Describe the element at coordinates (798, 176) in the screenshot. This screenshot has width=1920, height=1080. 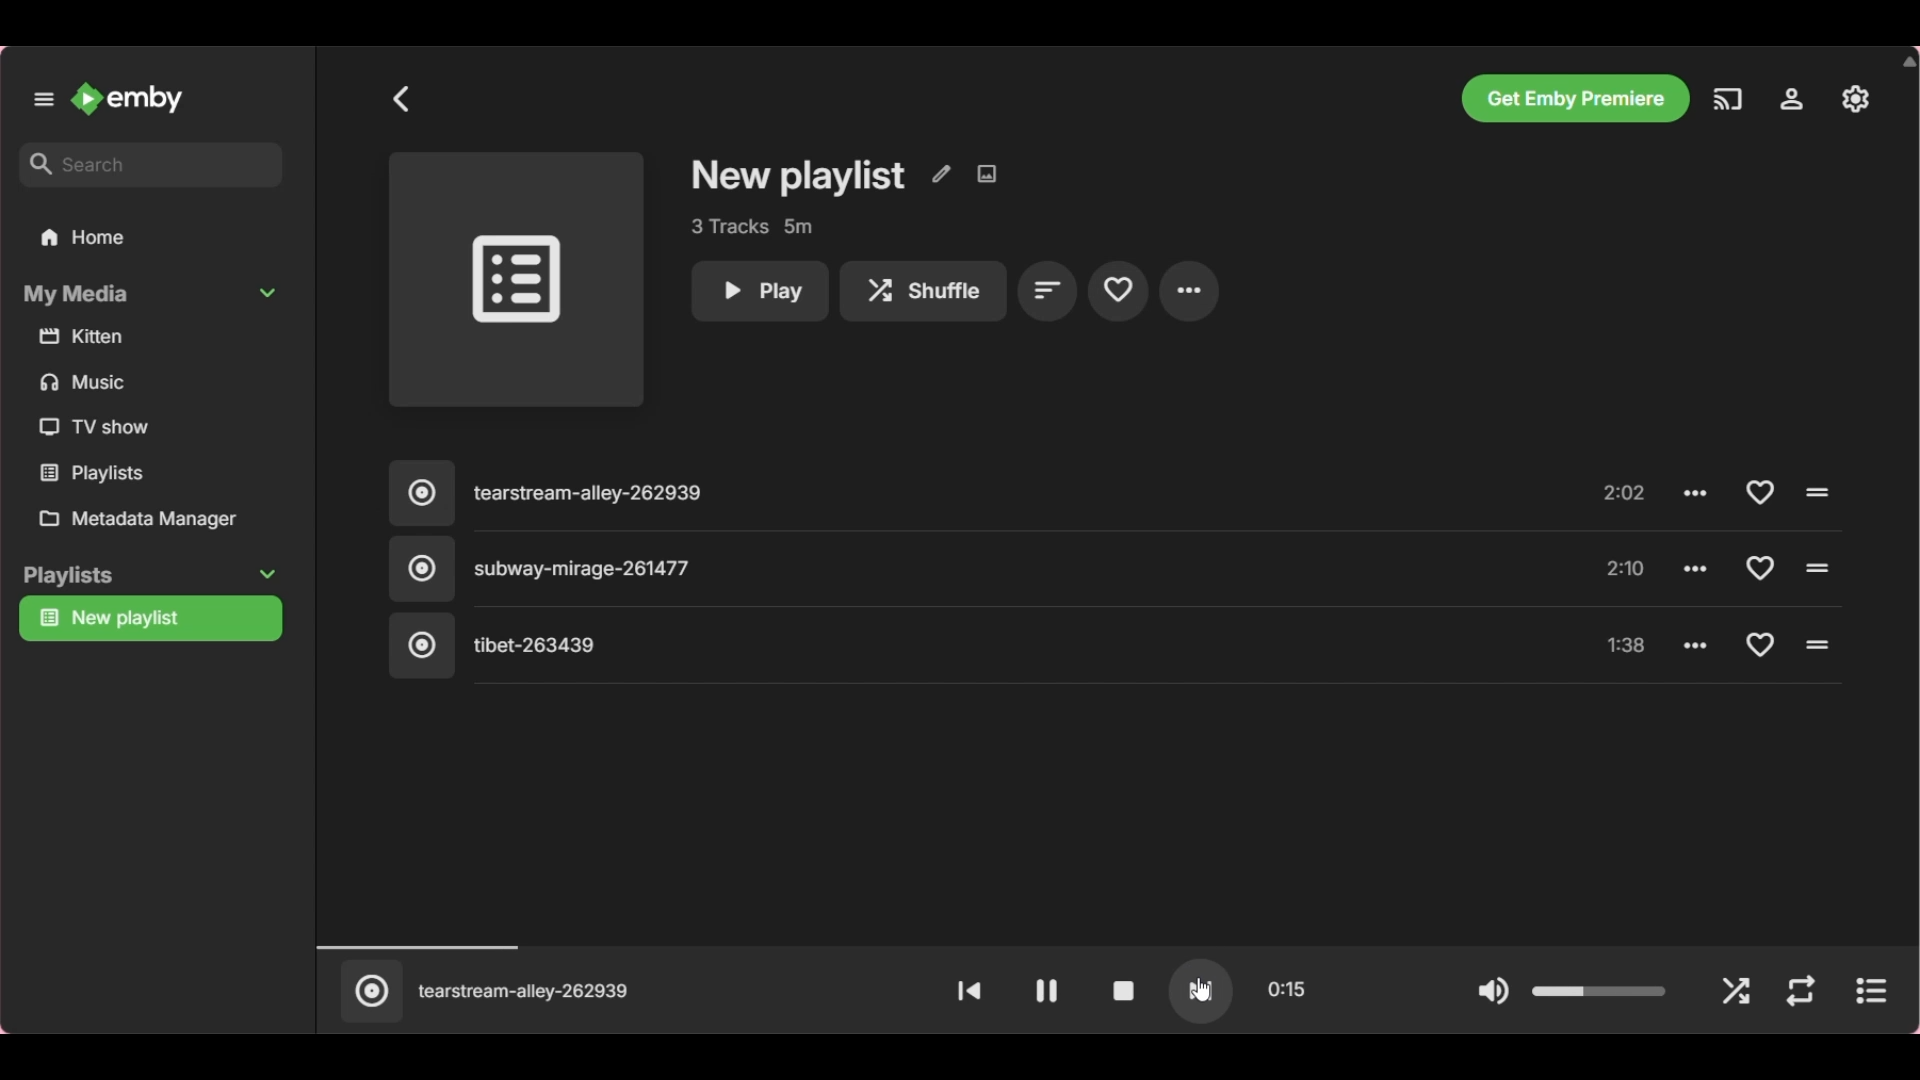
I see `Playlist title` at that location.